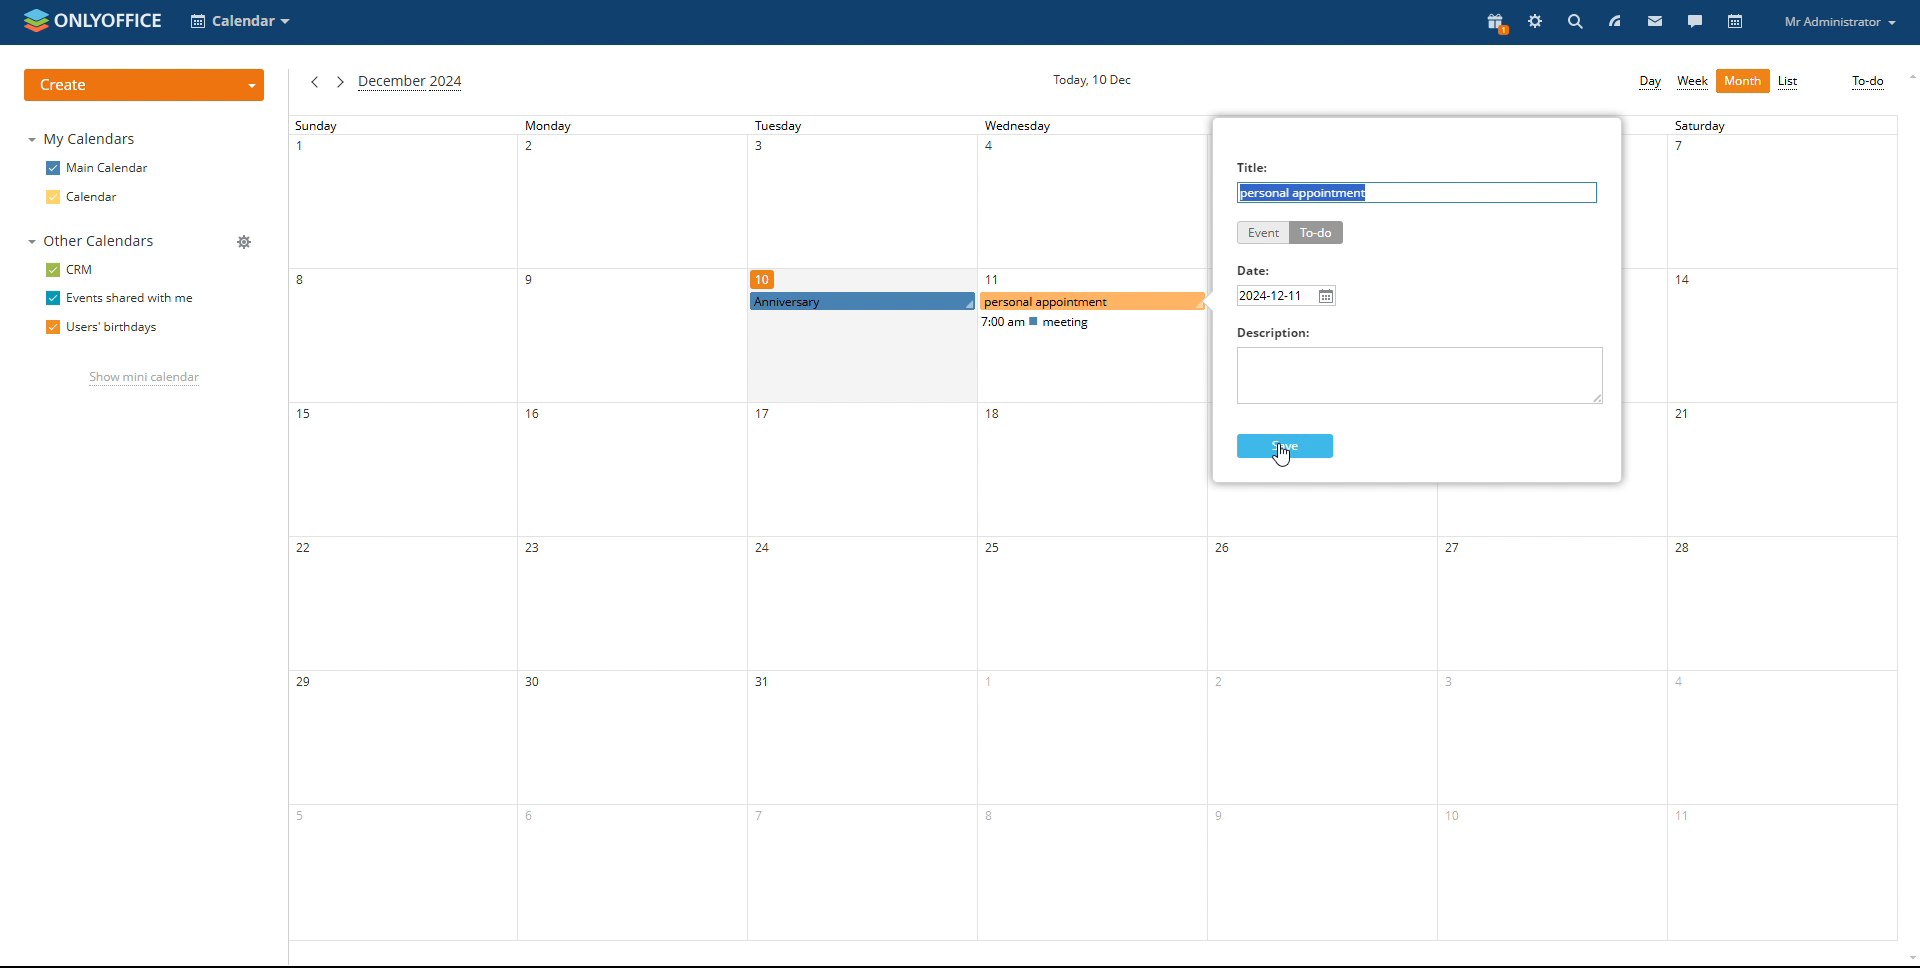  Describe the element at coordinates (1735, 23) in the screenshot. I see `calendar` at that location.